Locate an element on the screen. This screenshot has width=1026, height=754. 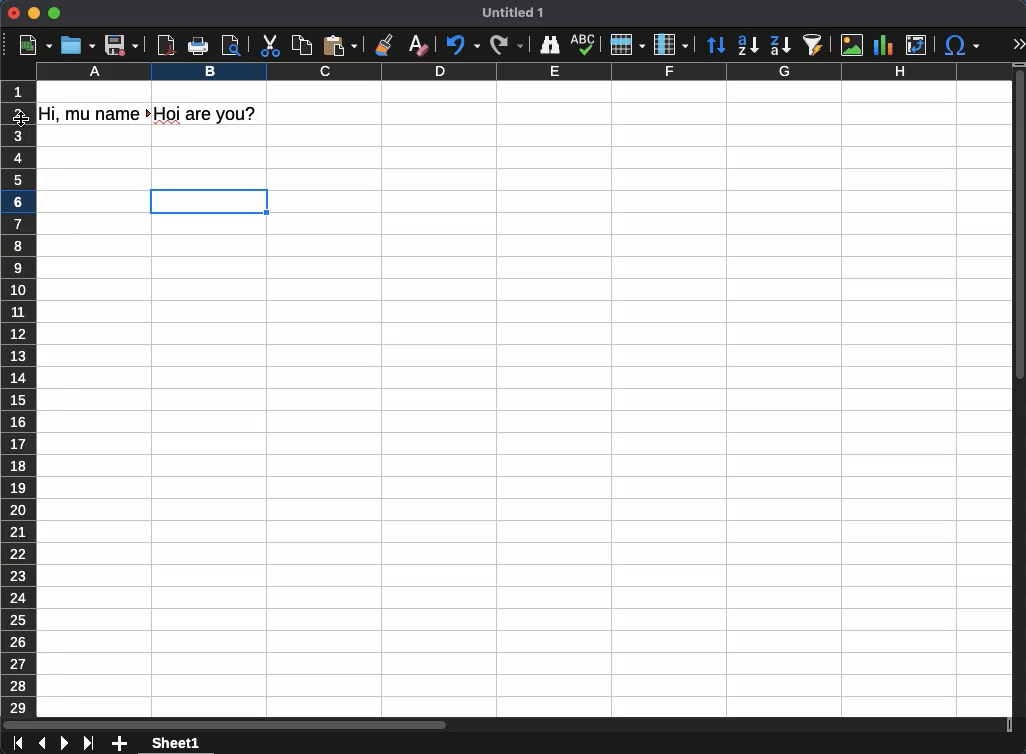
sheet 1 is located at coordinates (177, 744).